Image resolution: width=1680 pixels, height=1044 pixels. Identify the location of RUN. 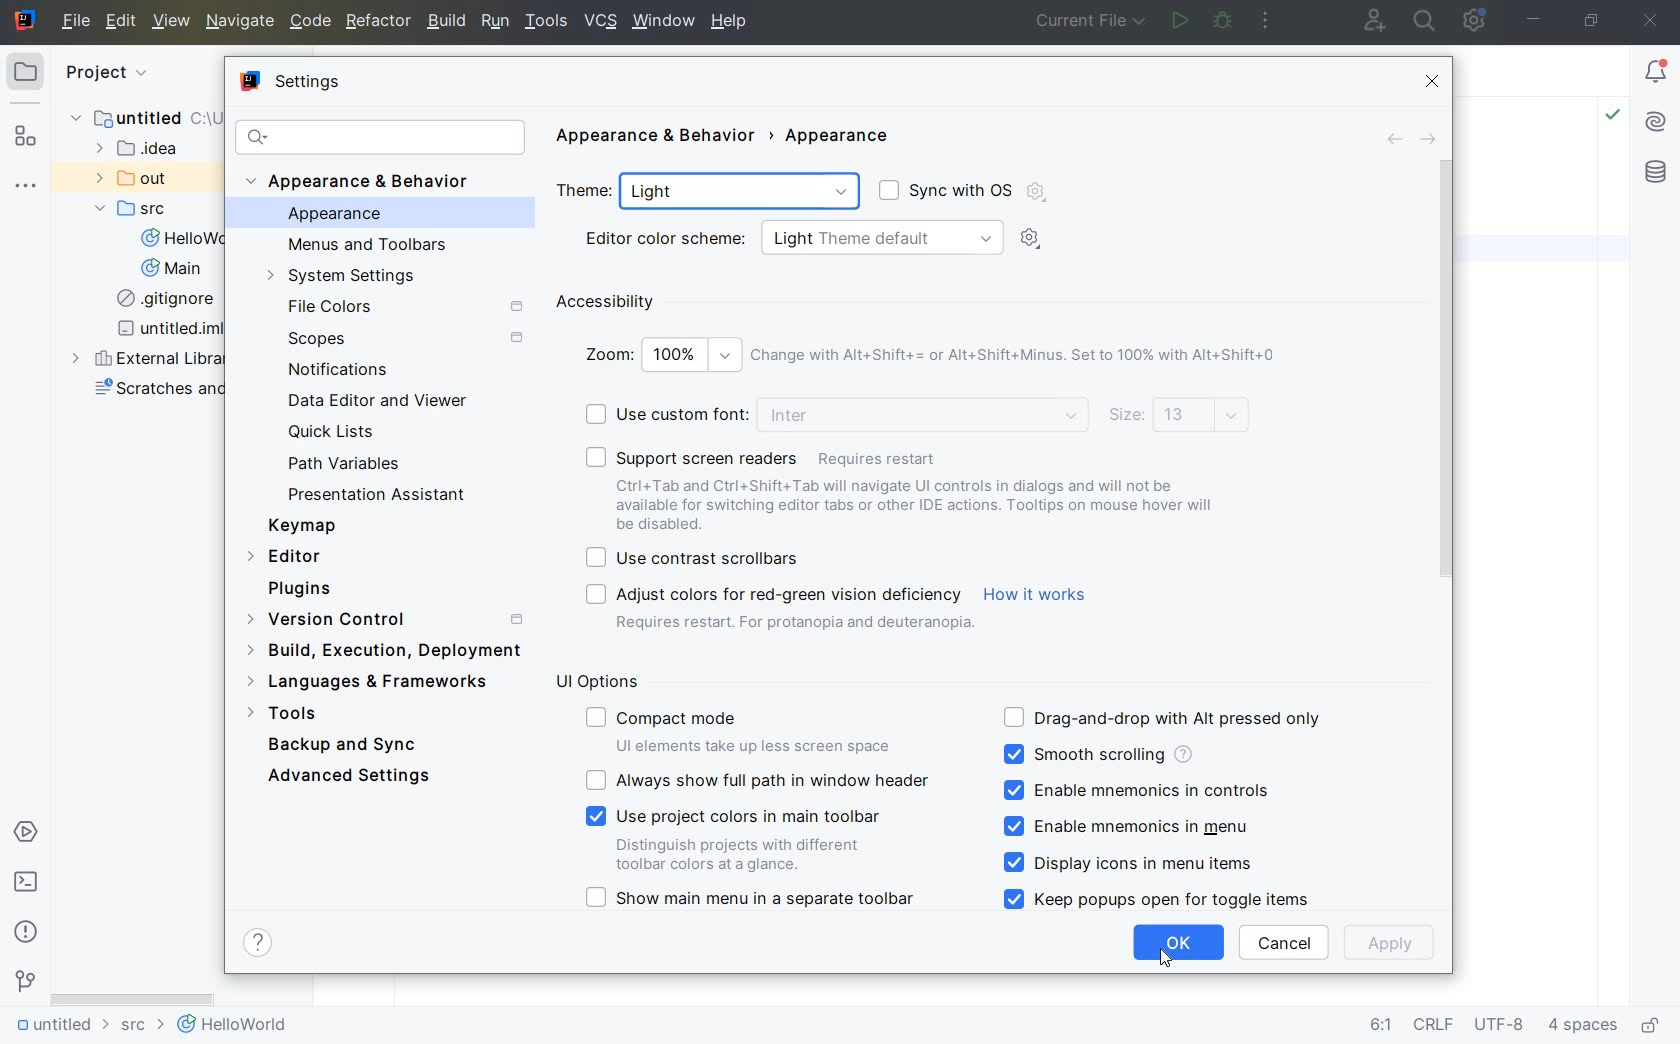
(1177, 22).